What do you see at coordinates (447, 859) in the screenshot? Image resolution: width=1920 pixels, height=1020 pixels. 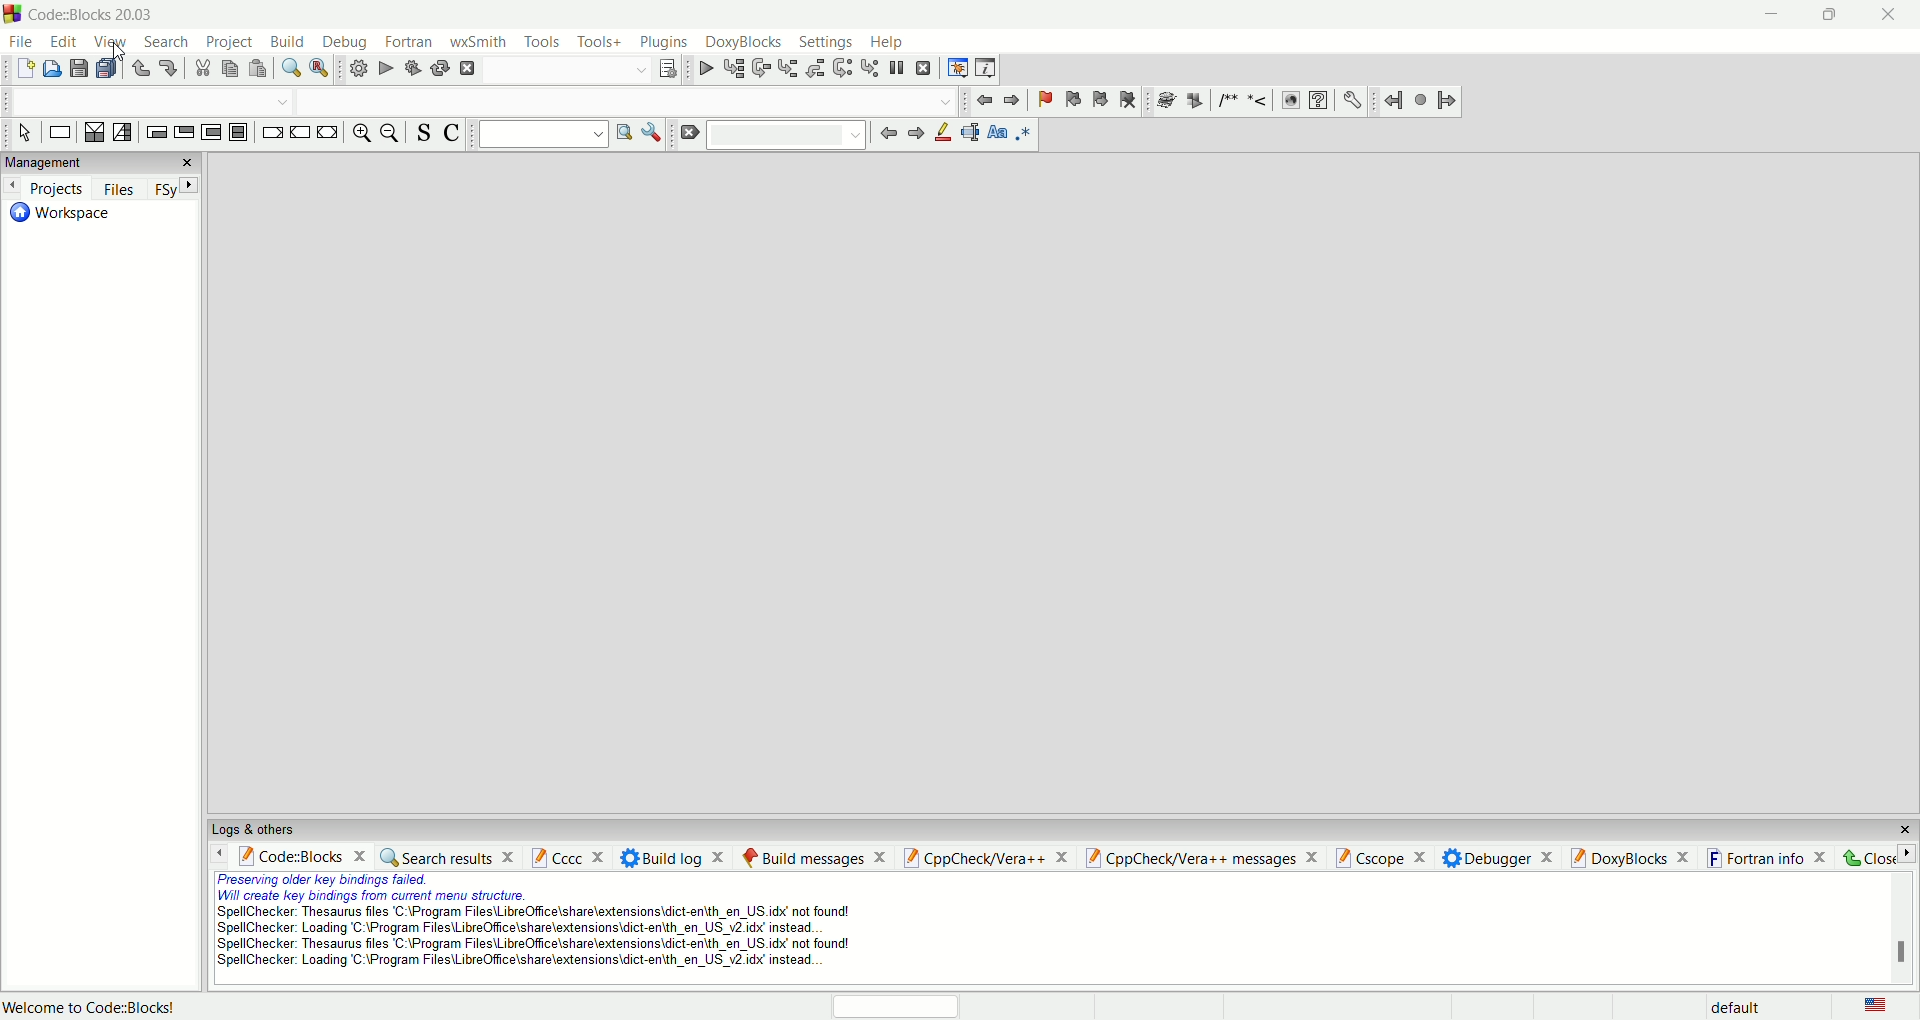 I see `search results` at bounding box center [447, 859].